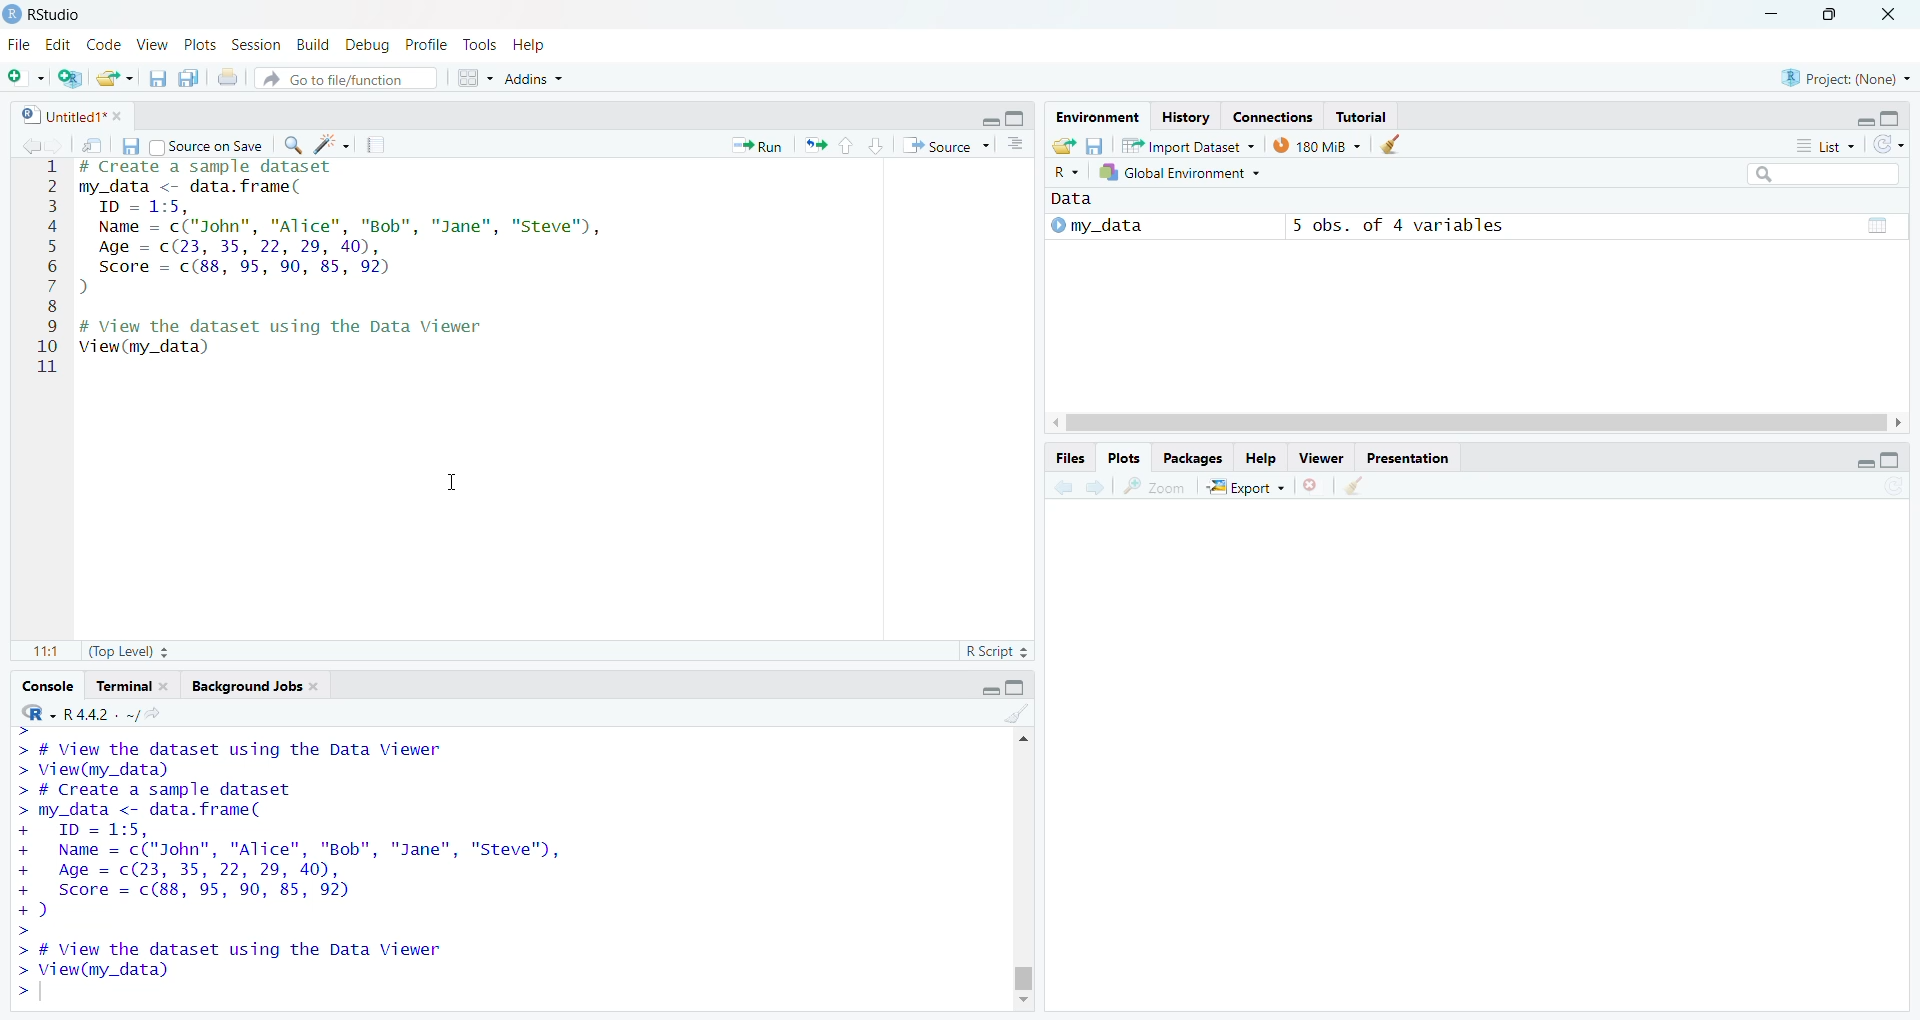  I want to click on Profile, so click(426, 47).